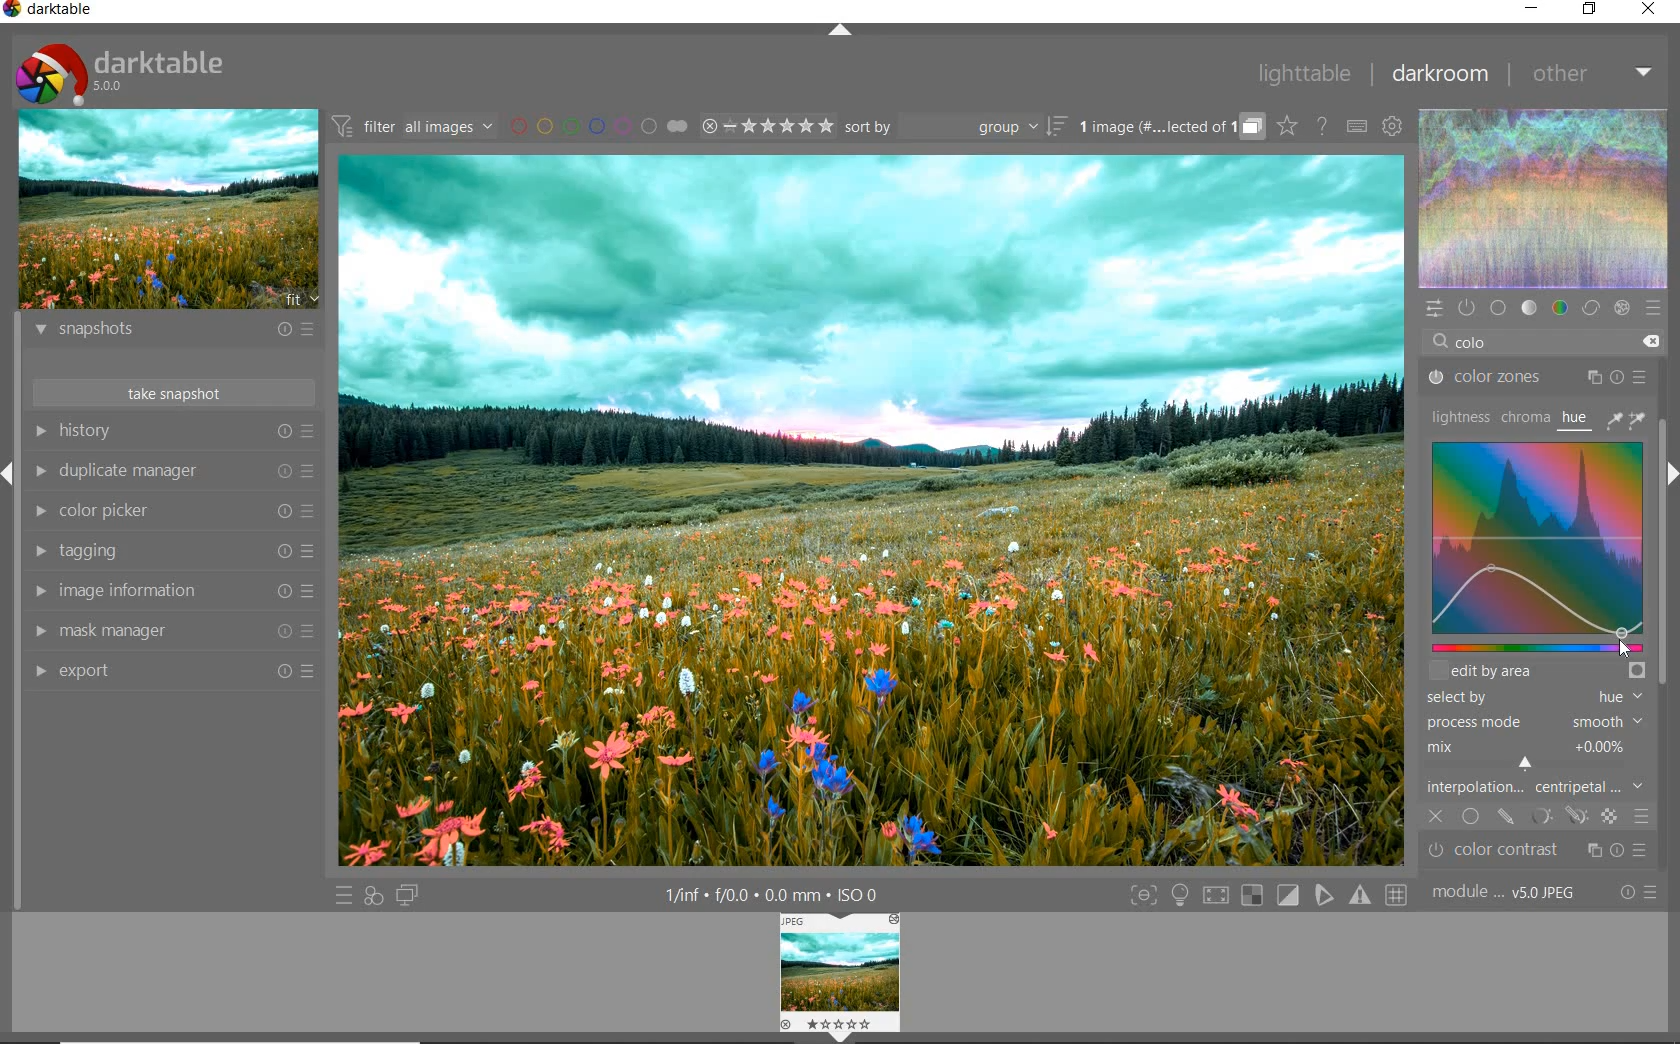 The height and width of the screenshot is (1044, 1680). Describe the element at coordinates (374, 896) in the screenshot. I see `quick access for applying any of your styles` at that location.